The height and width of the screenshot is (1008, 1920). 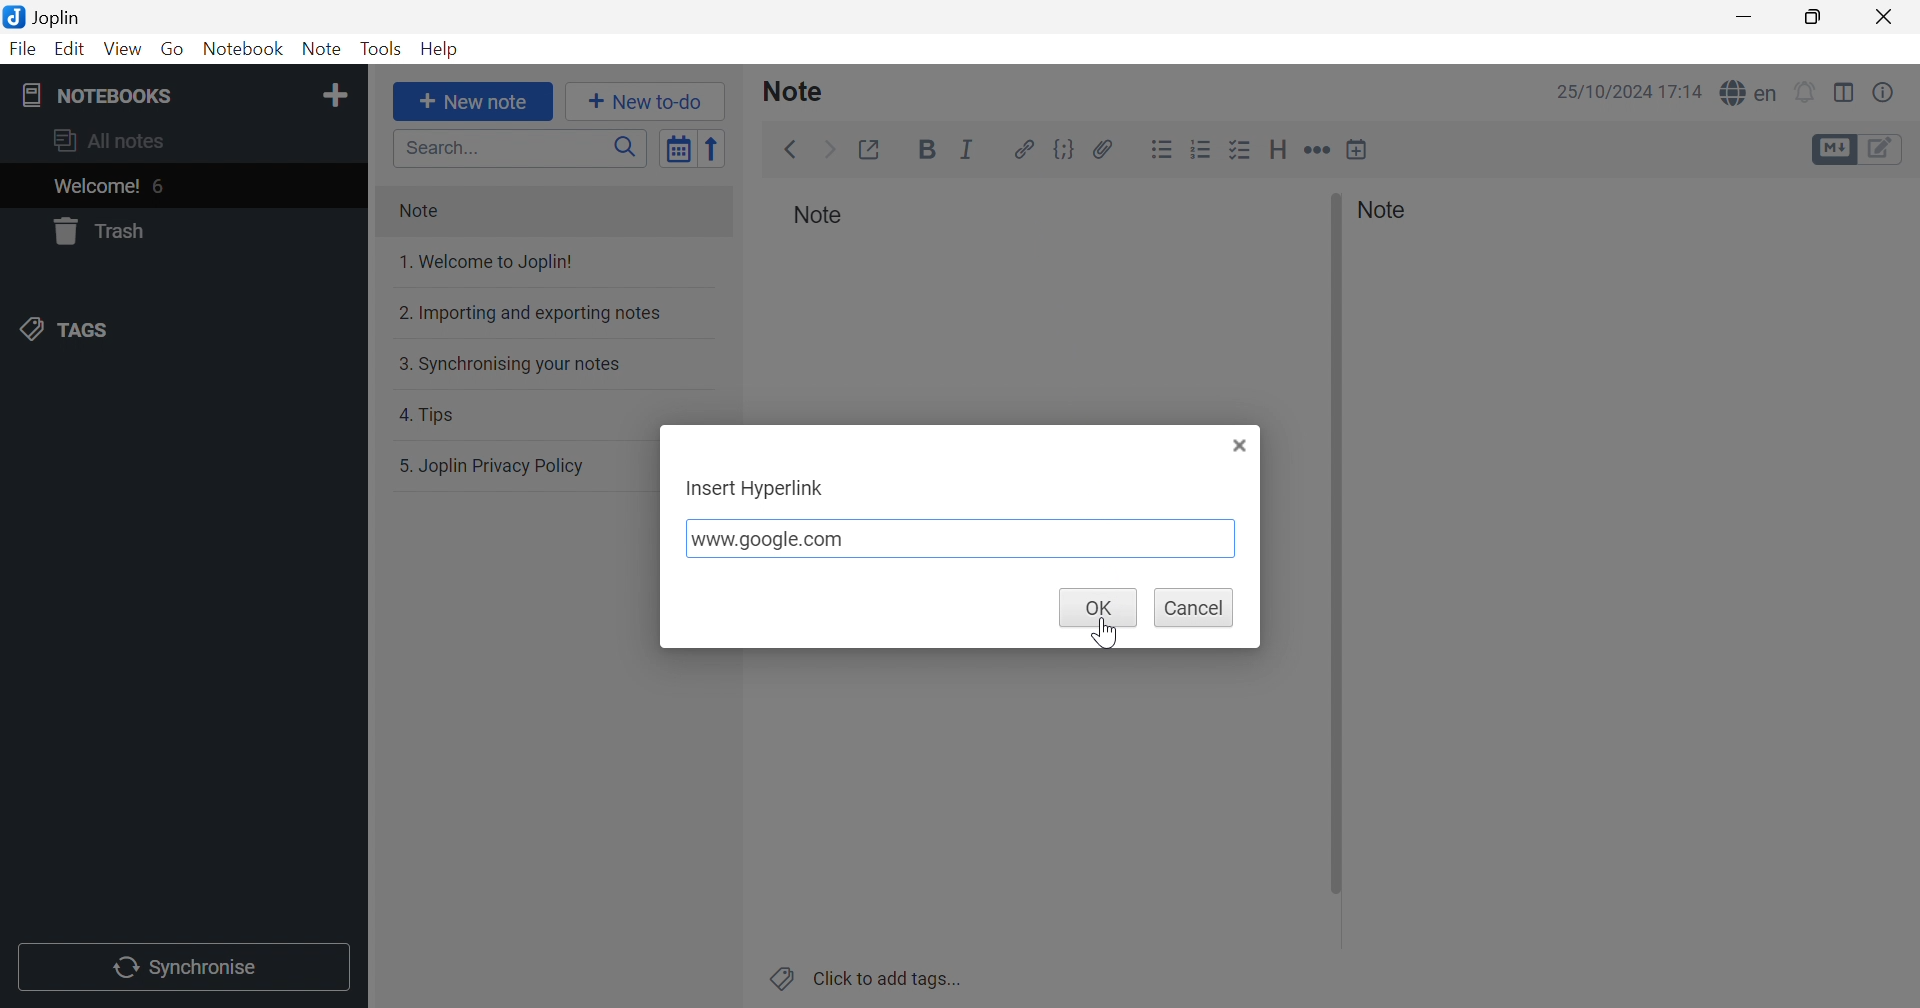 What do you see at coordinates (1065, 149) in the screenshot?
I see `Code` at bounding box center [1065, 149].